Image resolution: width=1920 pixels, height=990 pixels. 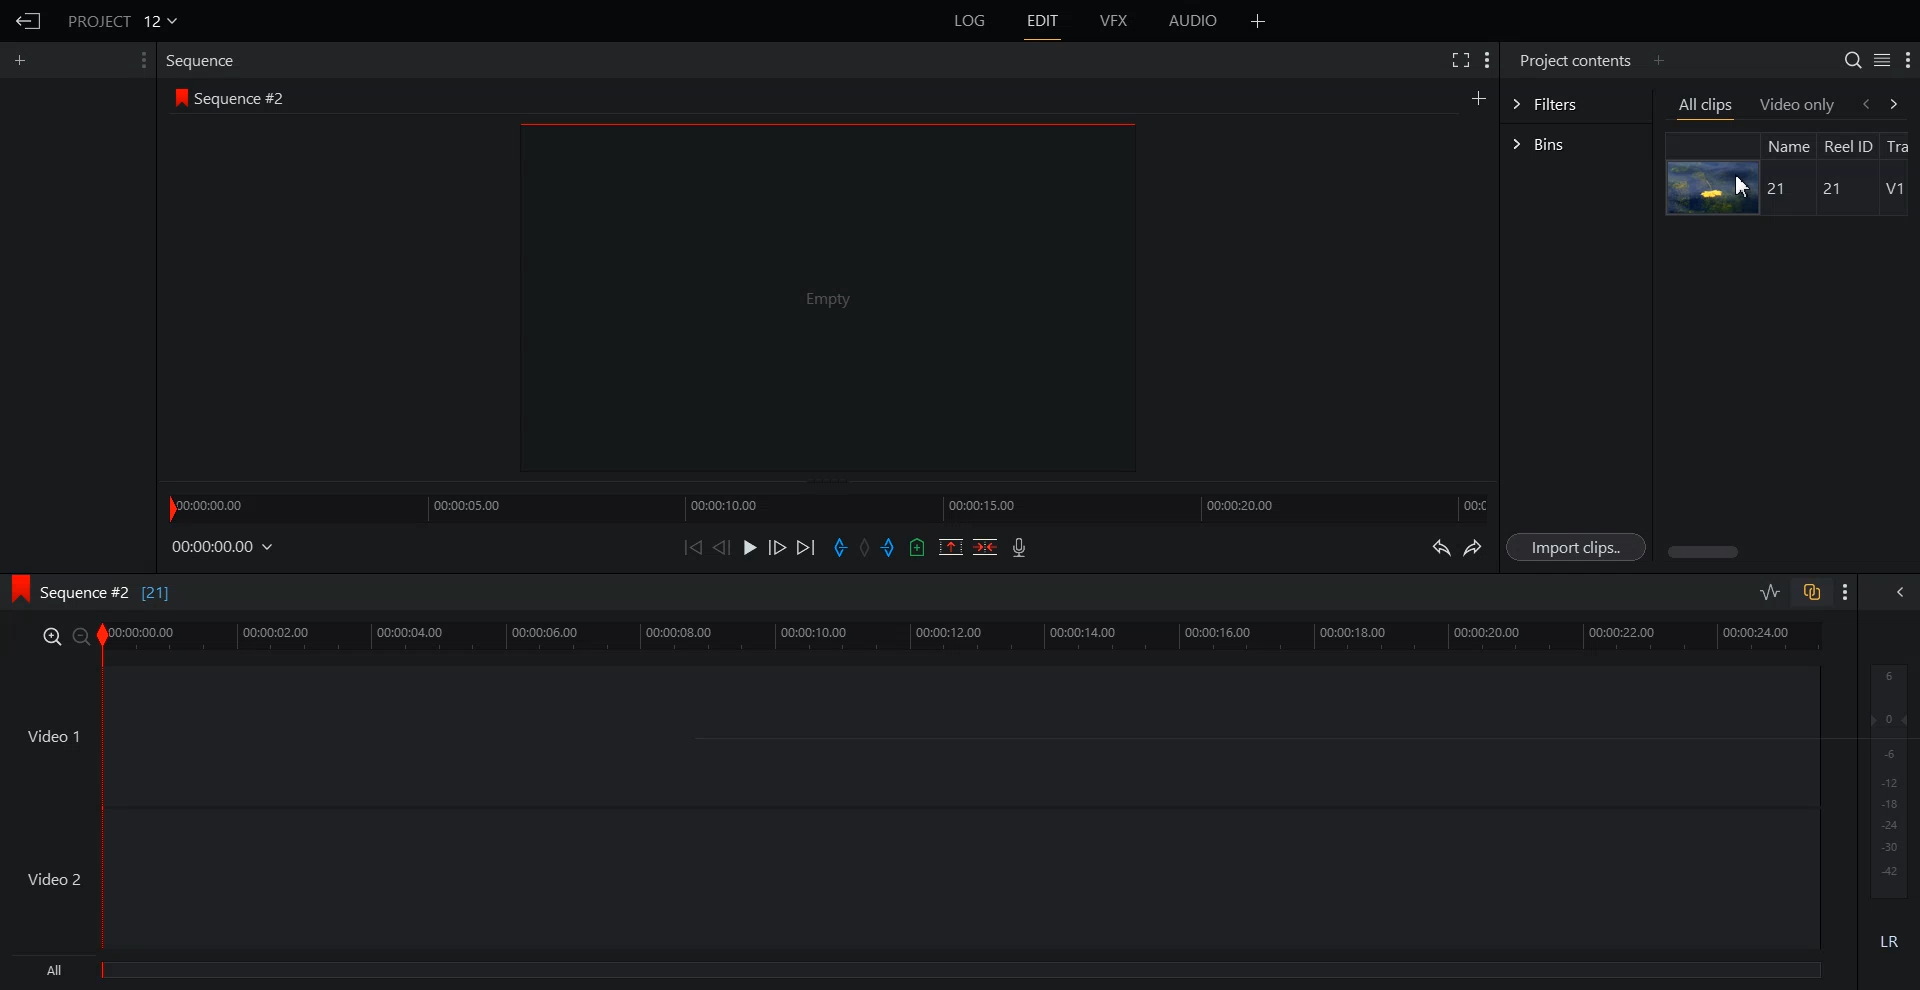 I want to click on Add Panel, so click(x=22, y=61).